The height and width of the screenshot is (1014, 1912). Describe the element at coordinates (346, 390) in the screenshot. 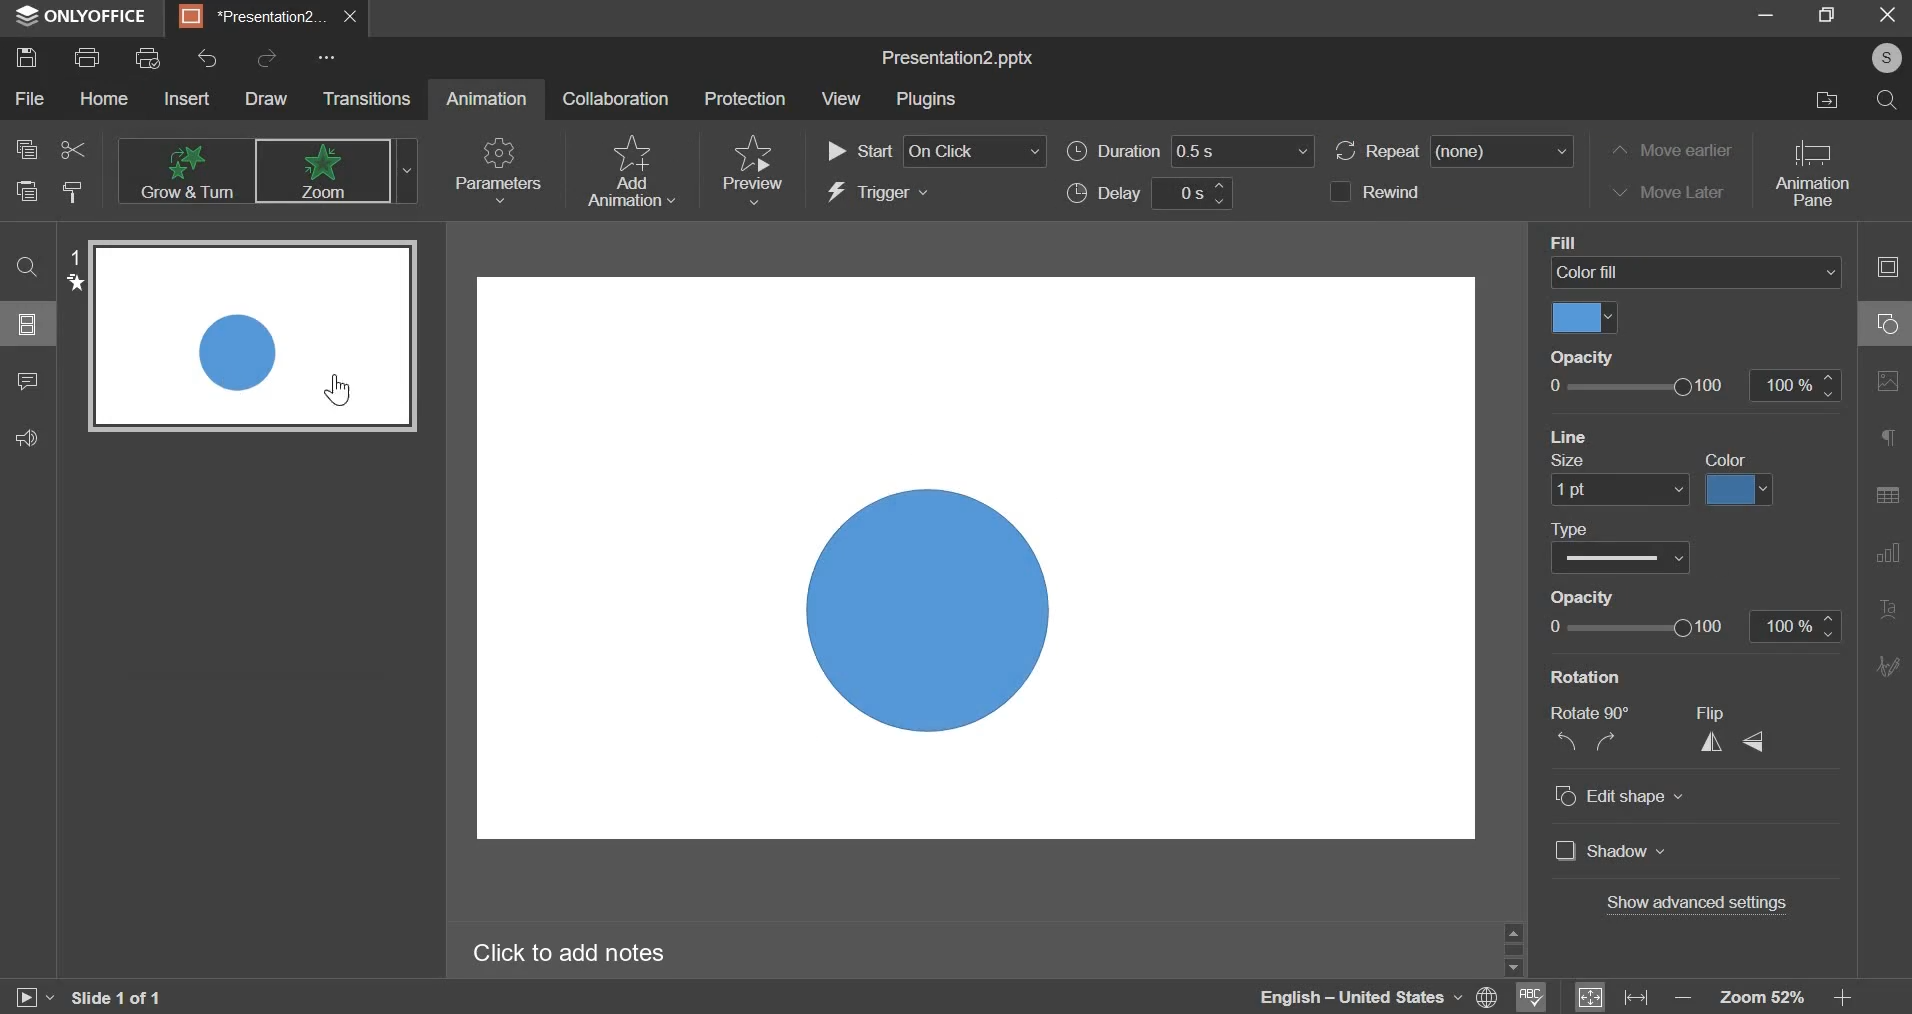

I see `cursor` at that location.